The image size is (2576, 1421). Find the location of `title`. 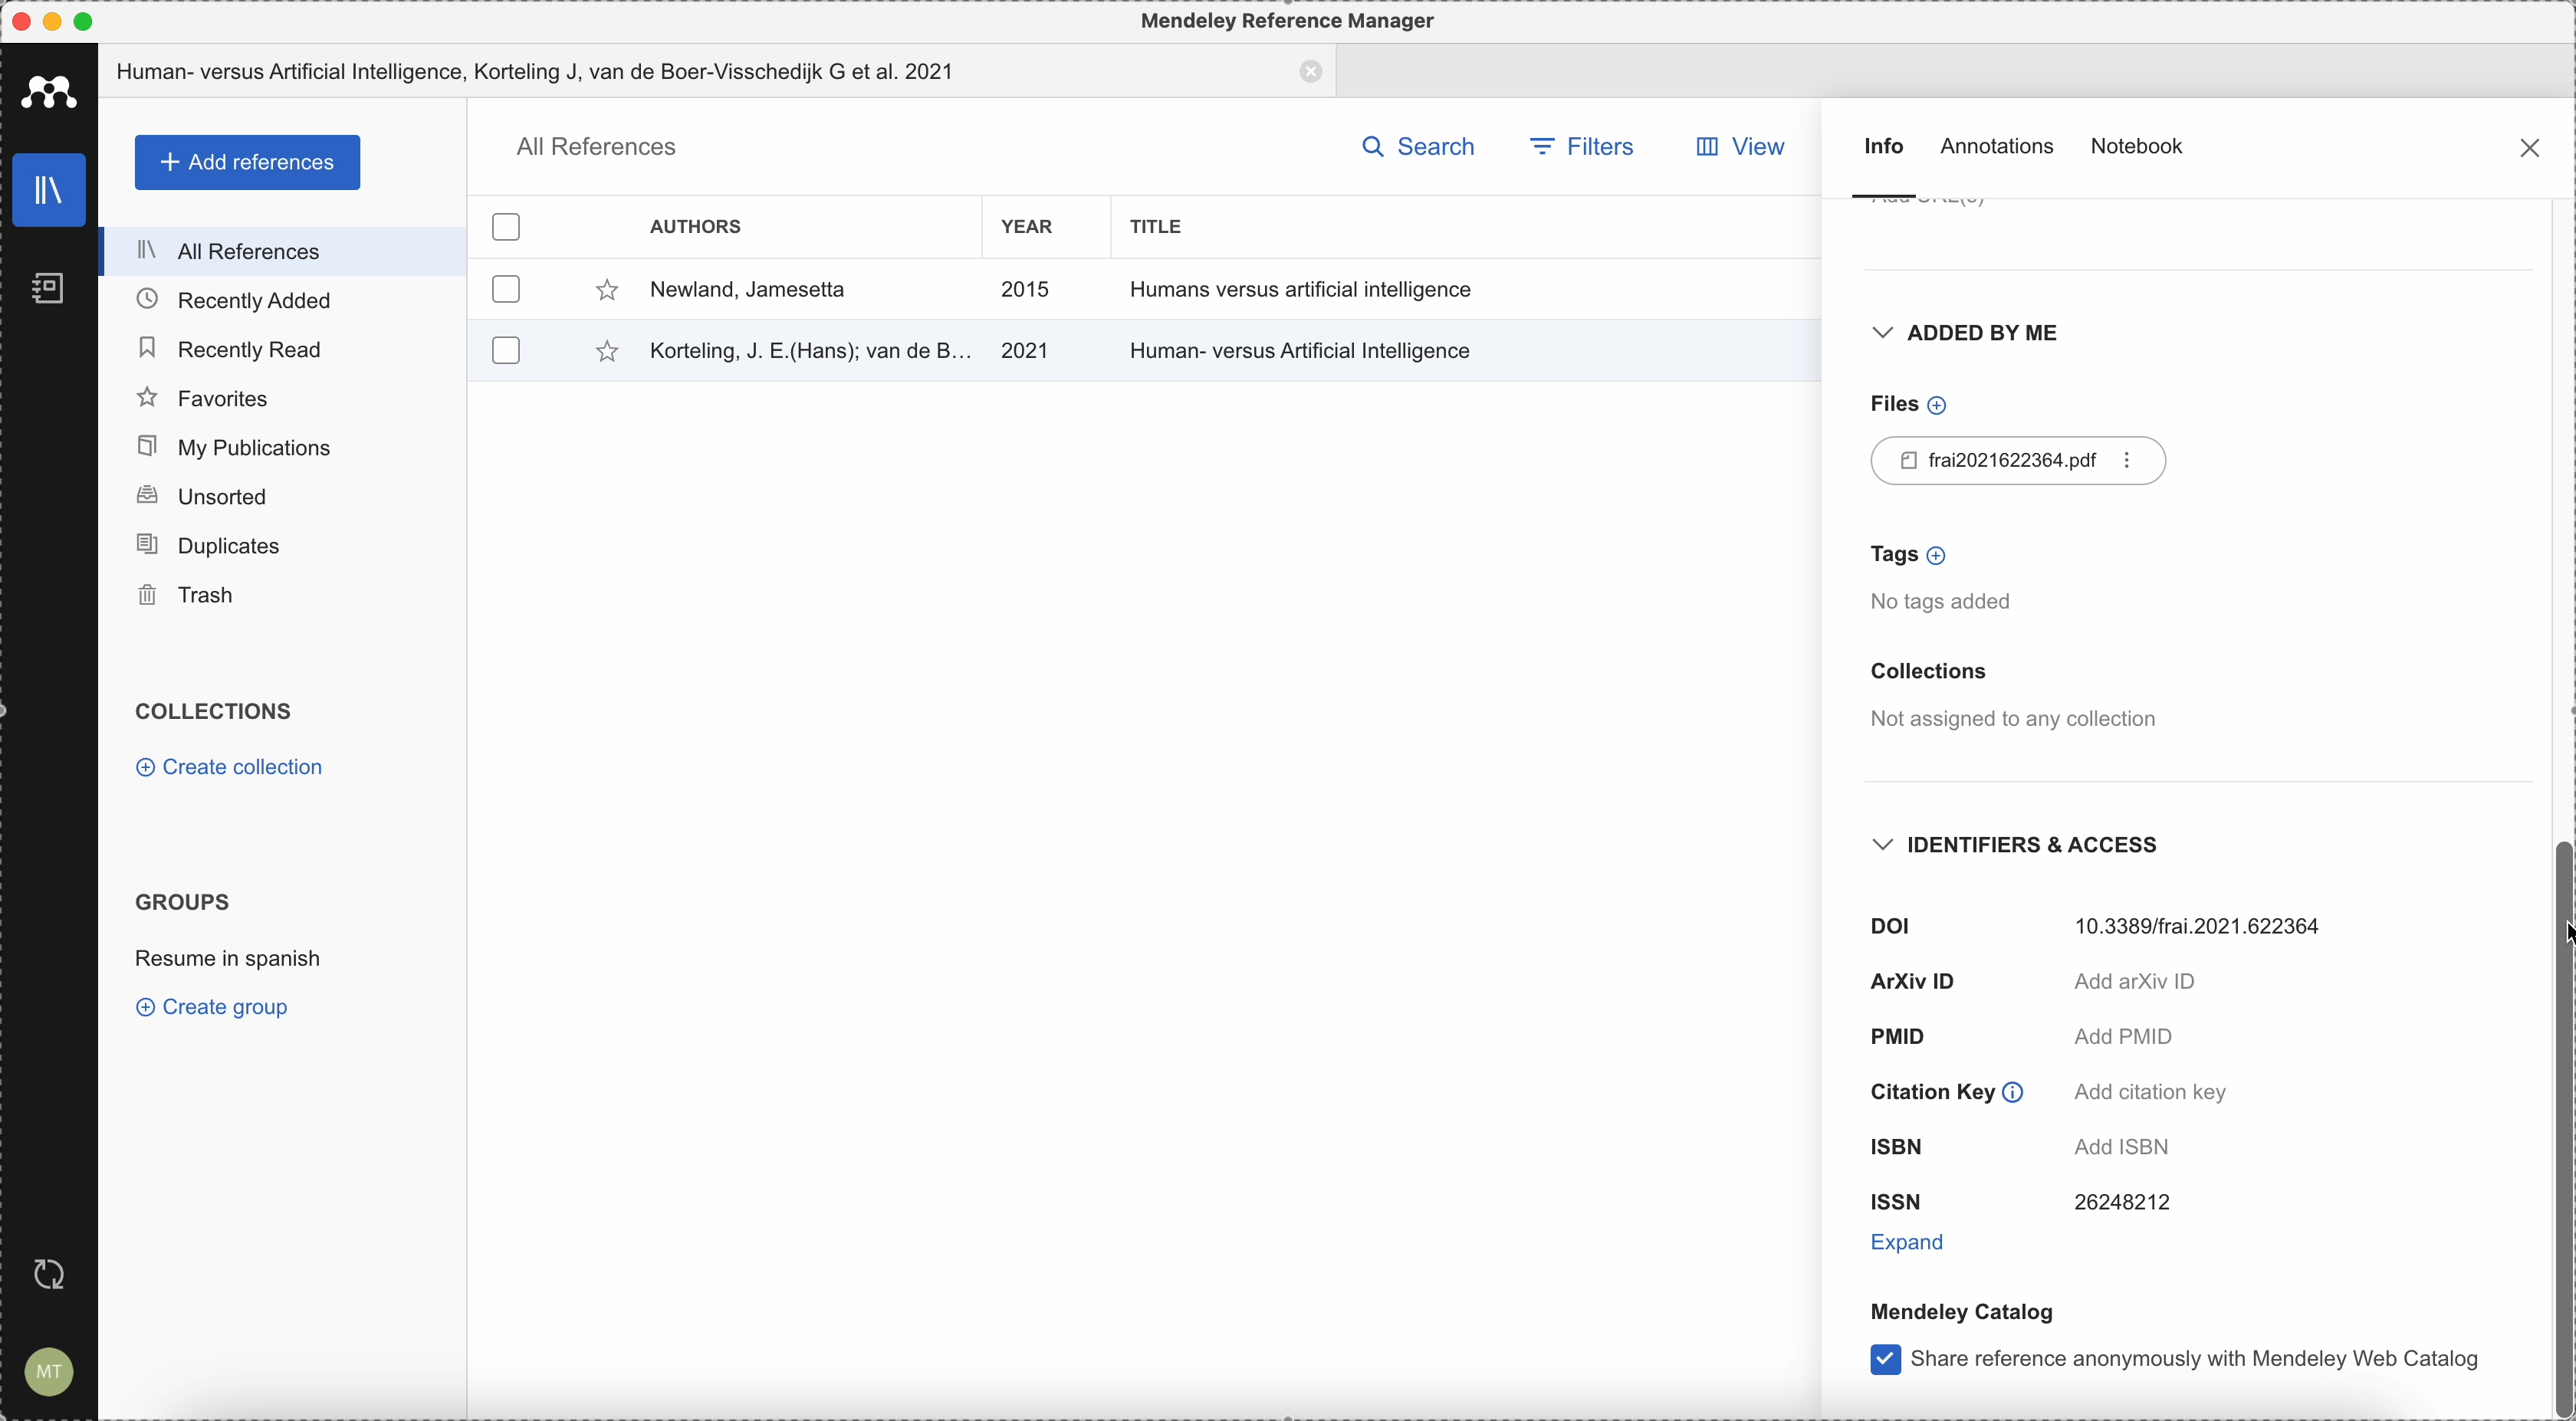

title is located at coordinates (1166, 226).